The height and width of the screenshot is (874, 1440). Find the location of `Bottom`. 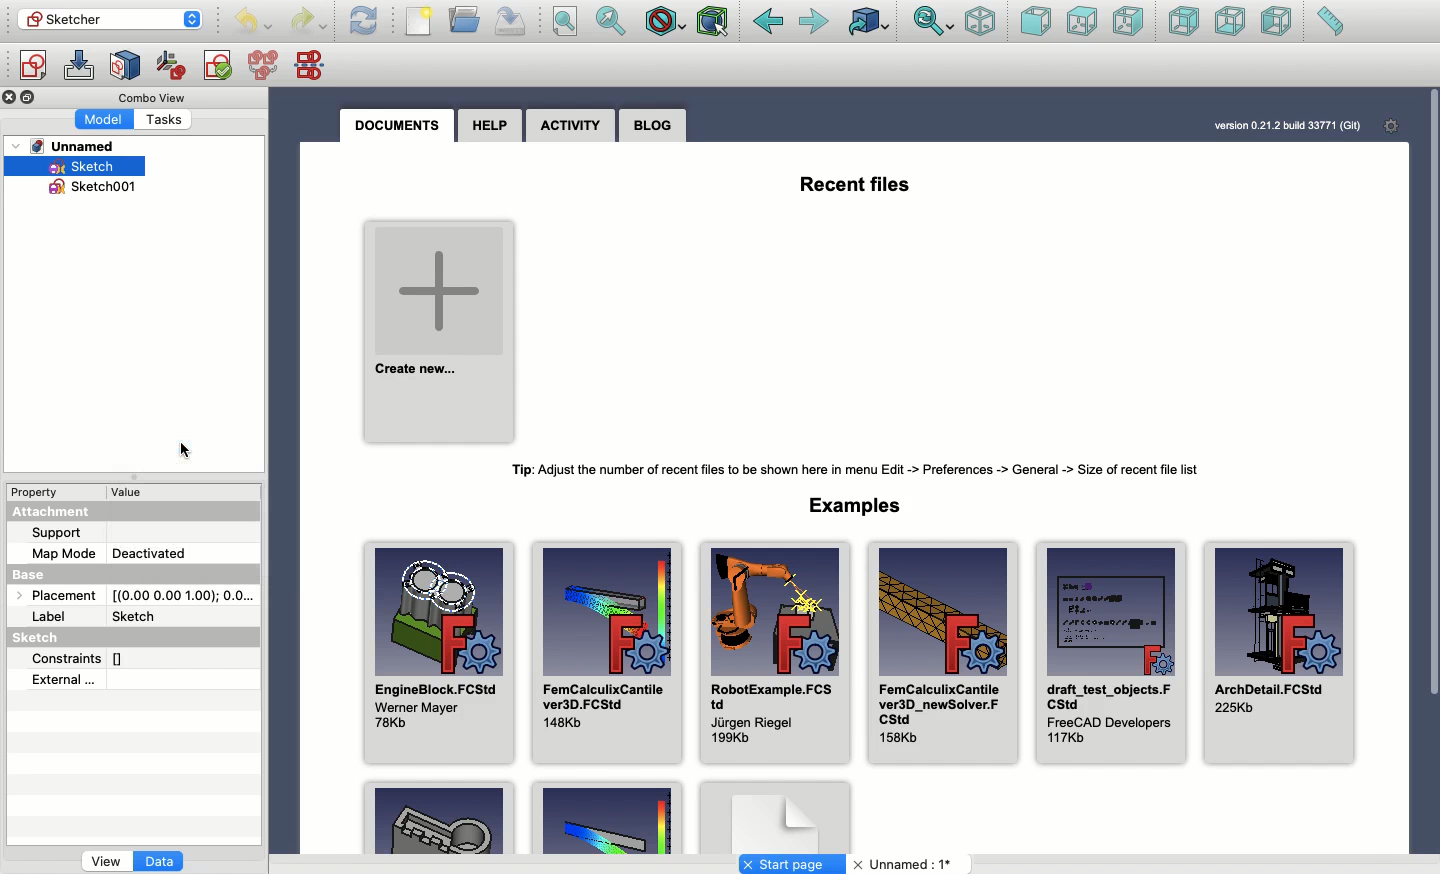

Bottom is located at coordinates (1228, 21).